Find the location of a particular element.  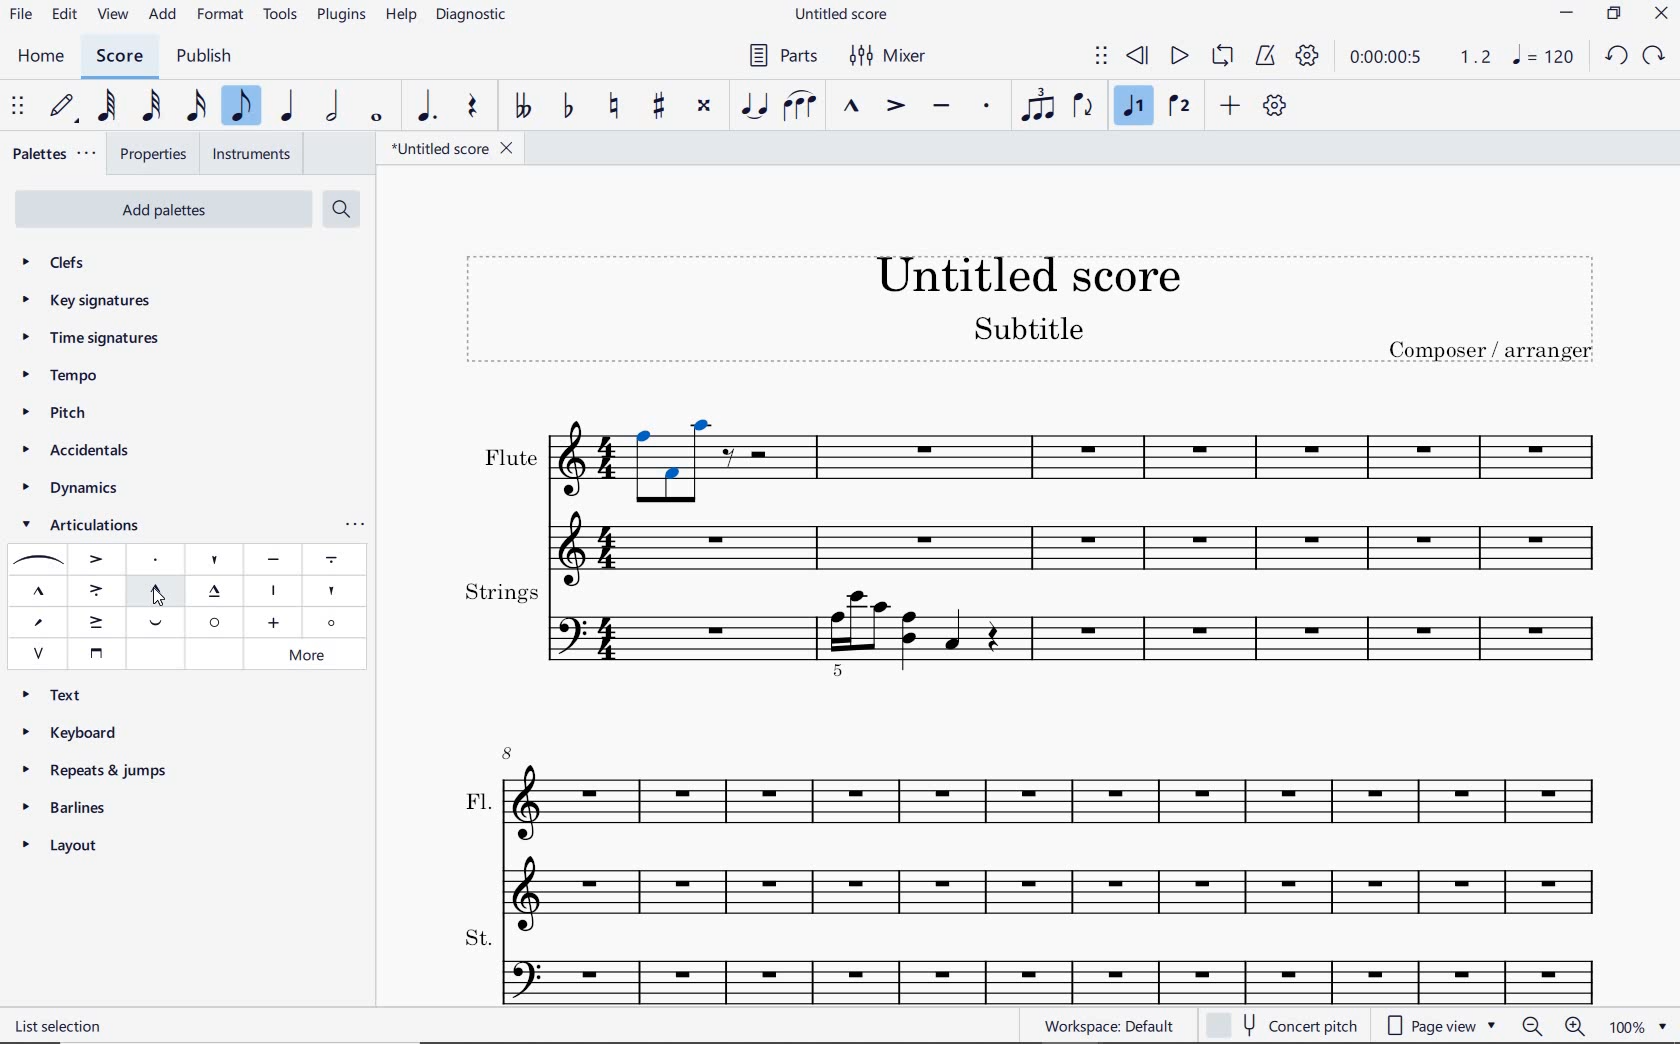

score is located at coordinates (117, 56).